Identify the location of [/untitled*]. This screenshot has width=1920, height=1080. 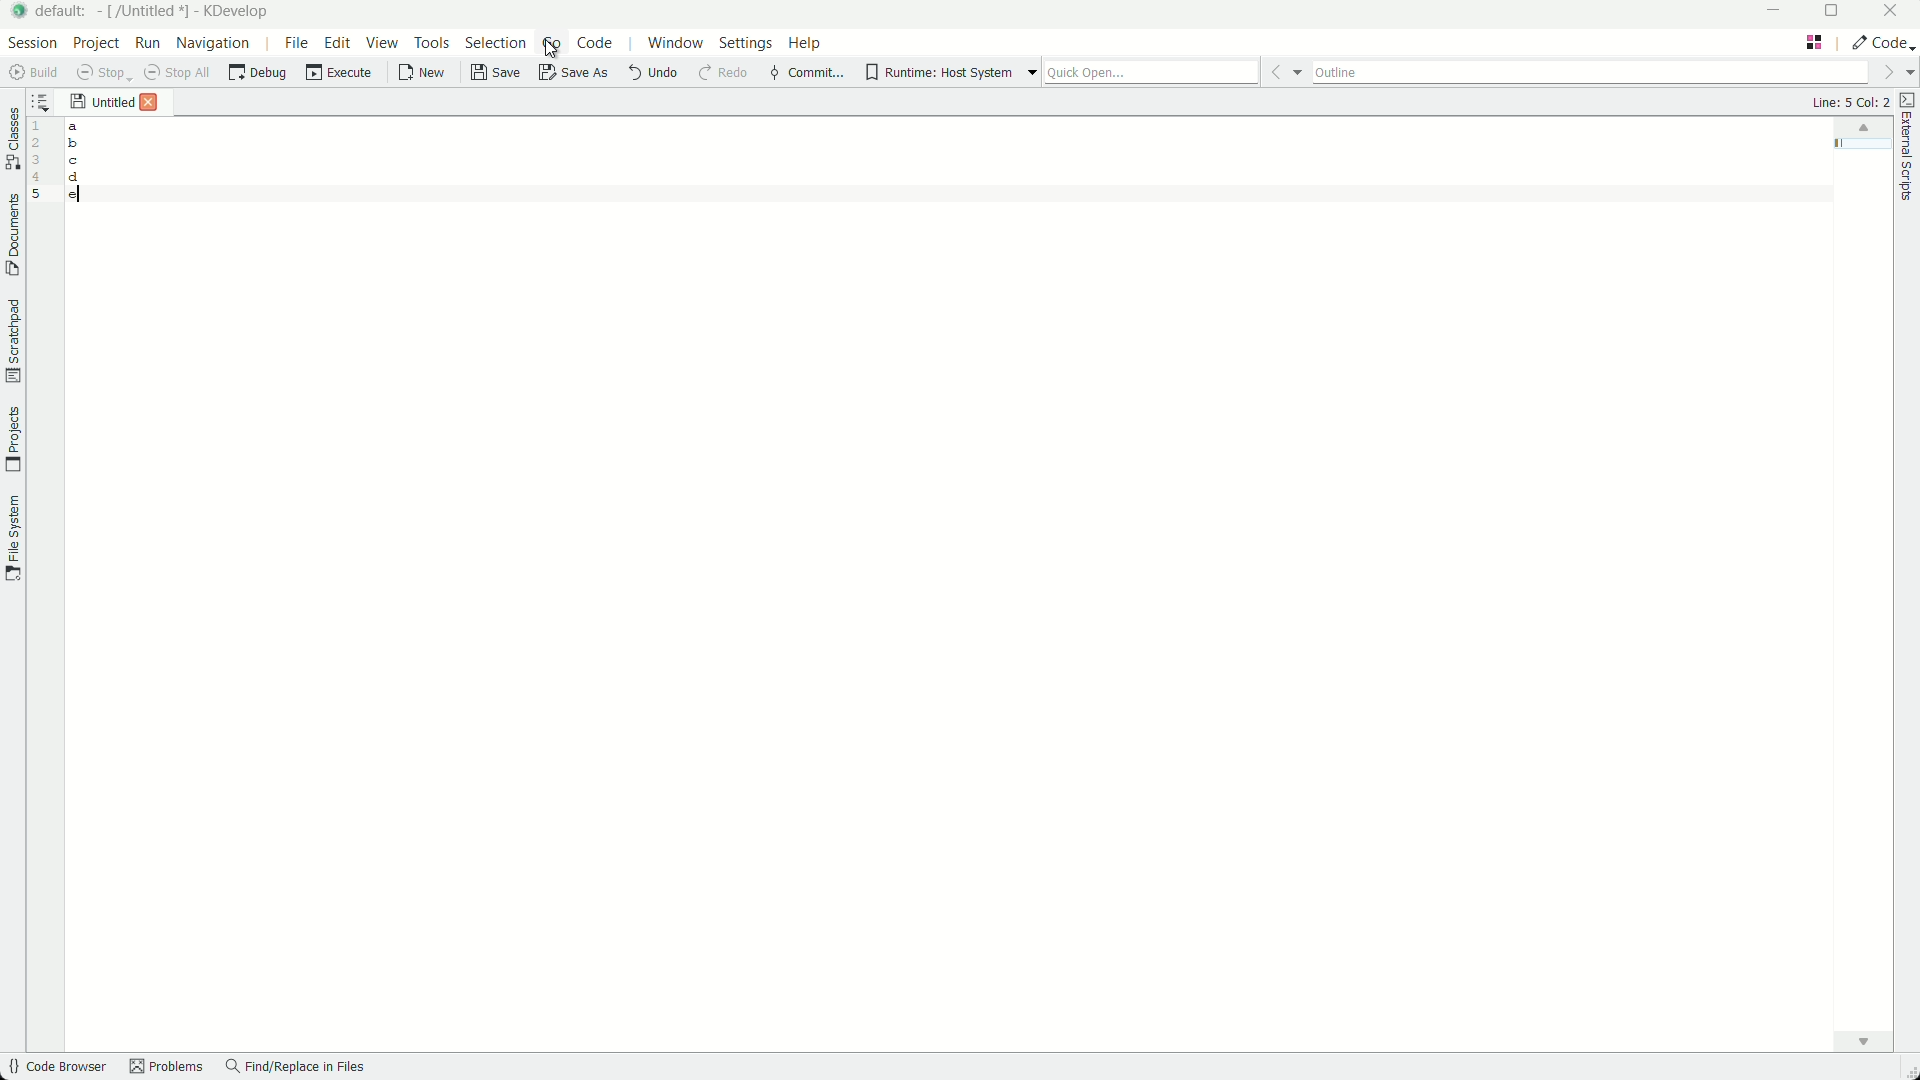
(147, 13).